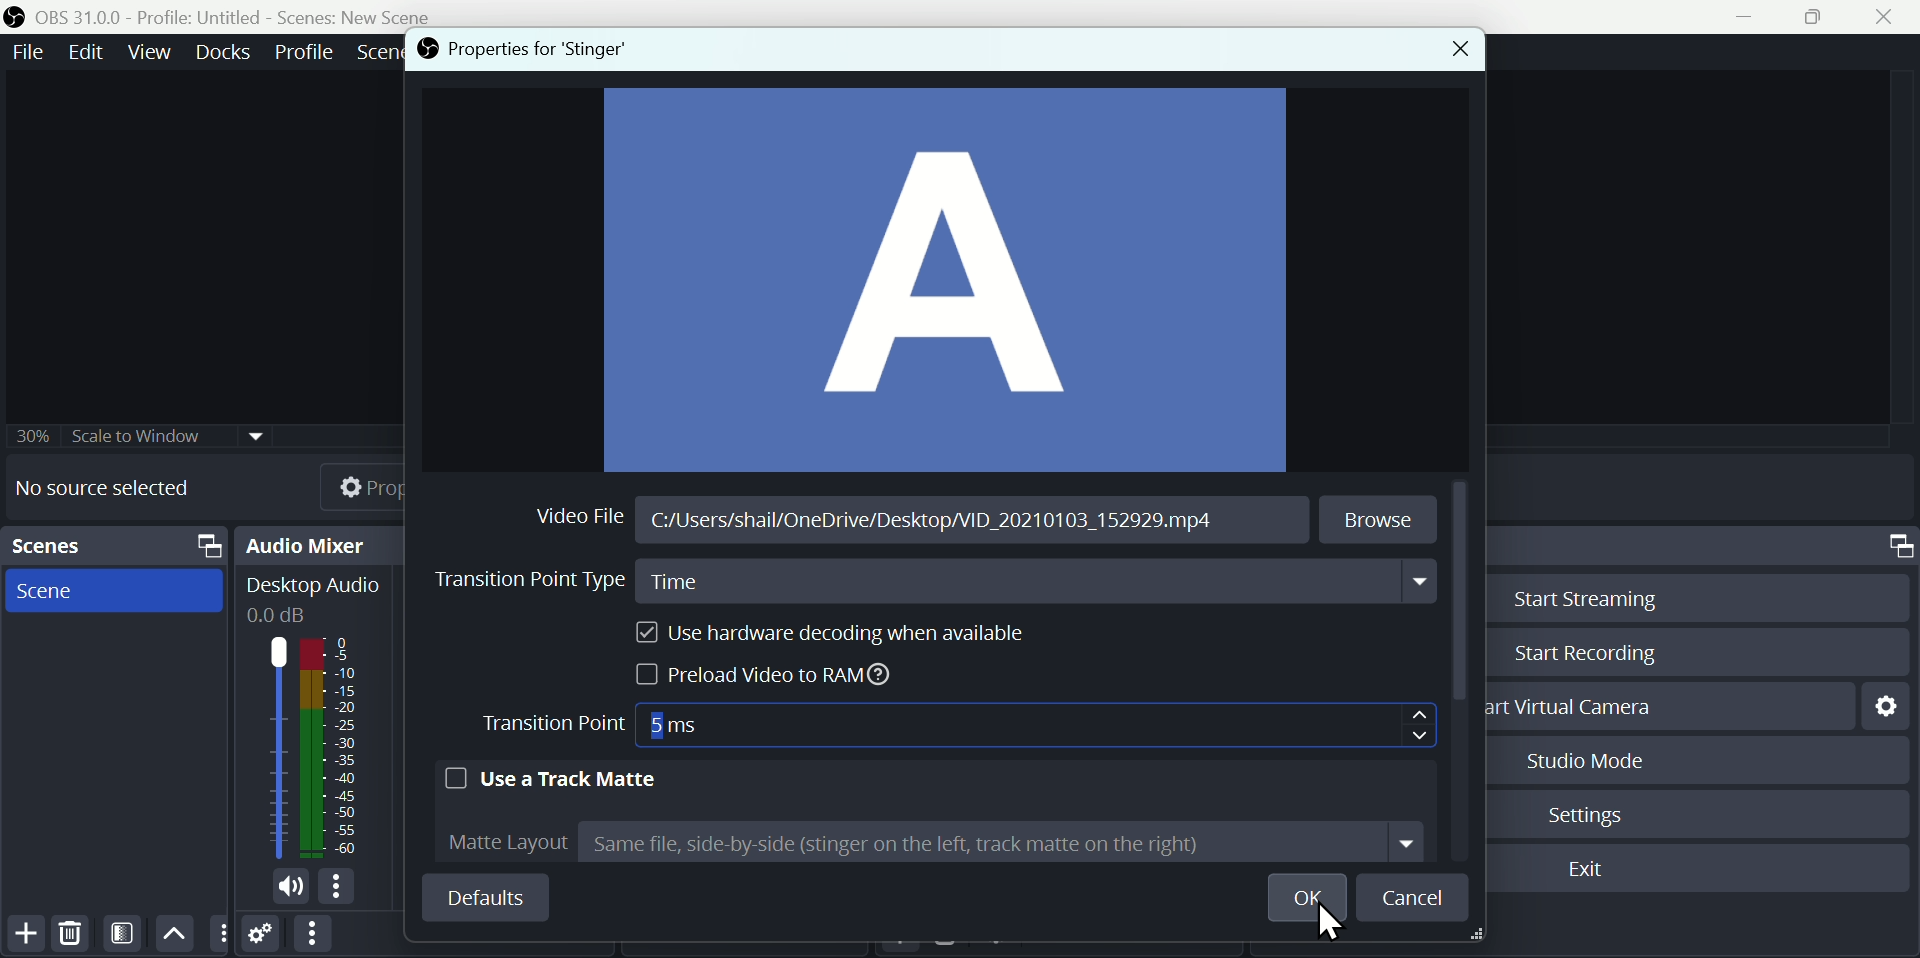 The height and width of the screenshot is (958, 1920). Describe the element at coordinates (1590, 871) in the screenshot. I see `Exit` at that location.